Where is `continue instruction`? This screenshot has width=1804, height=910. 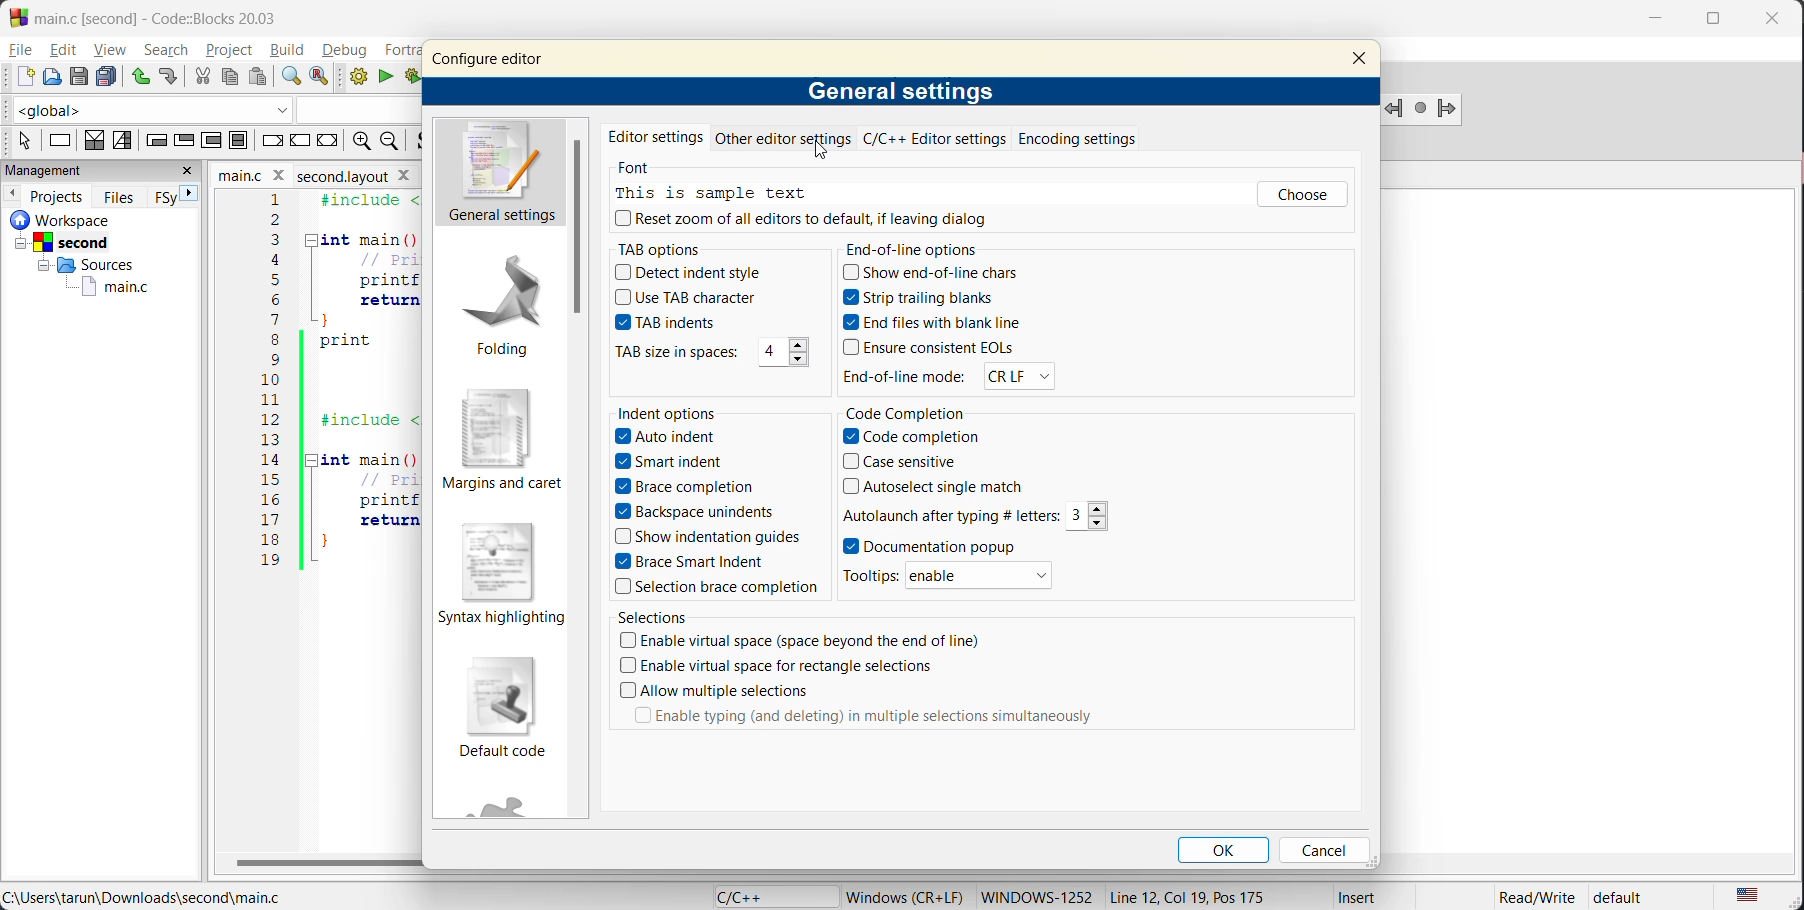 continue instruction is located at coordinates (300, 140).